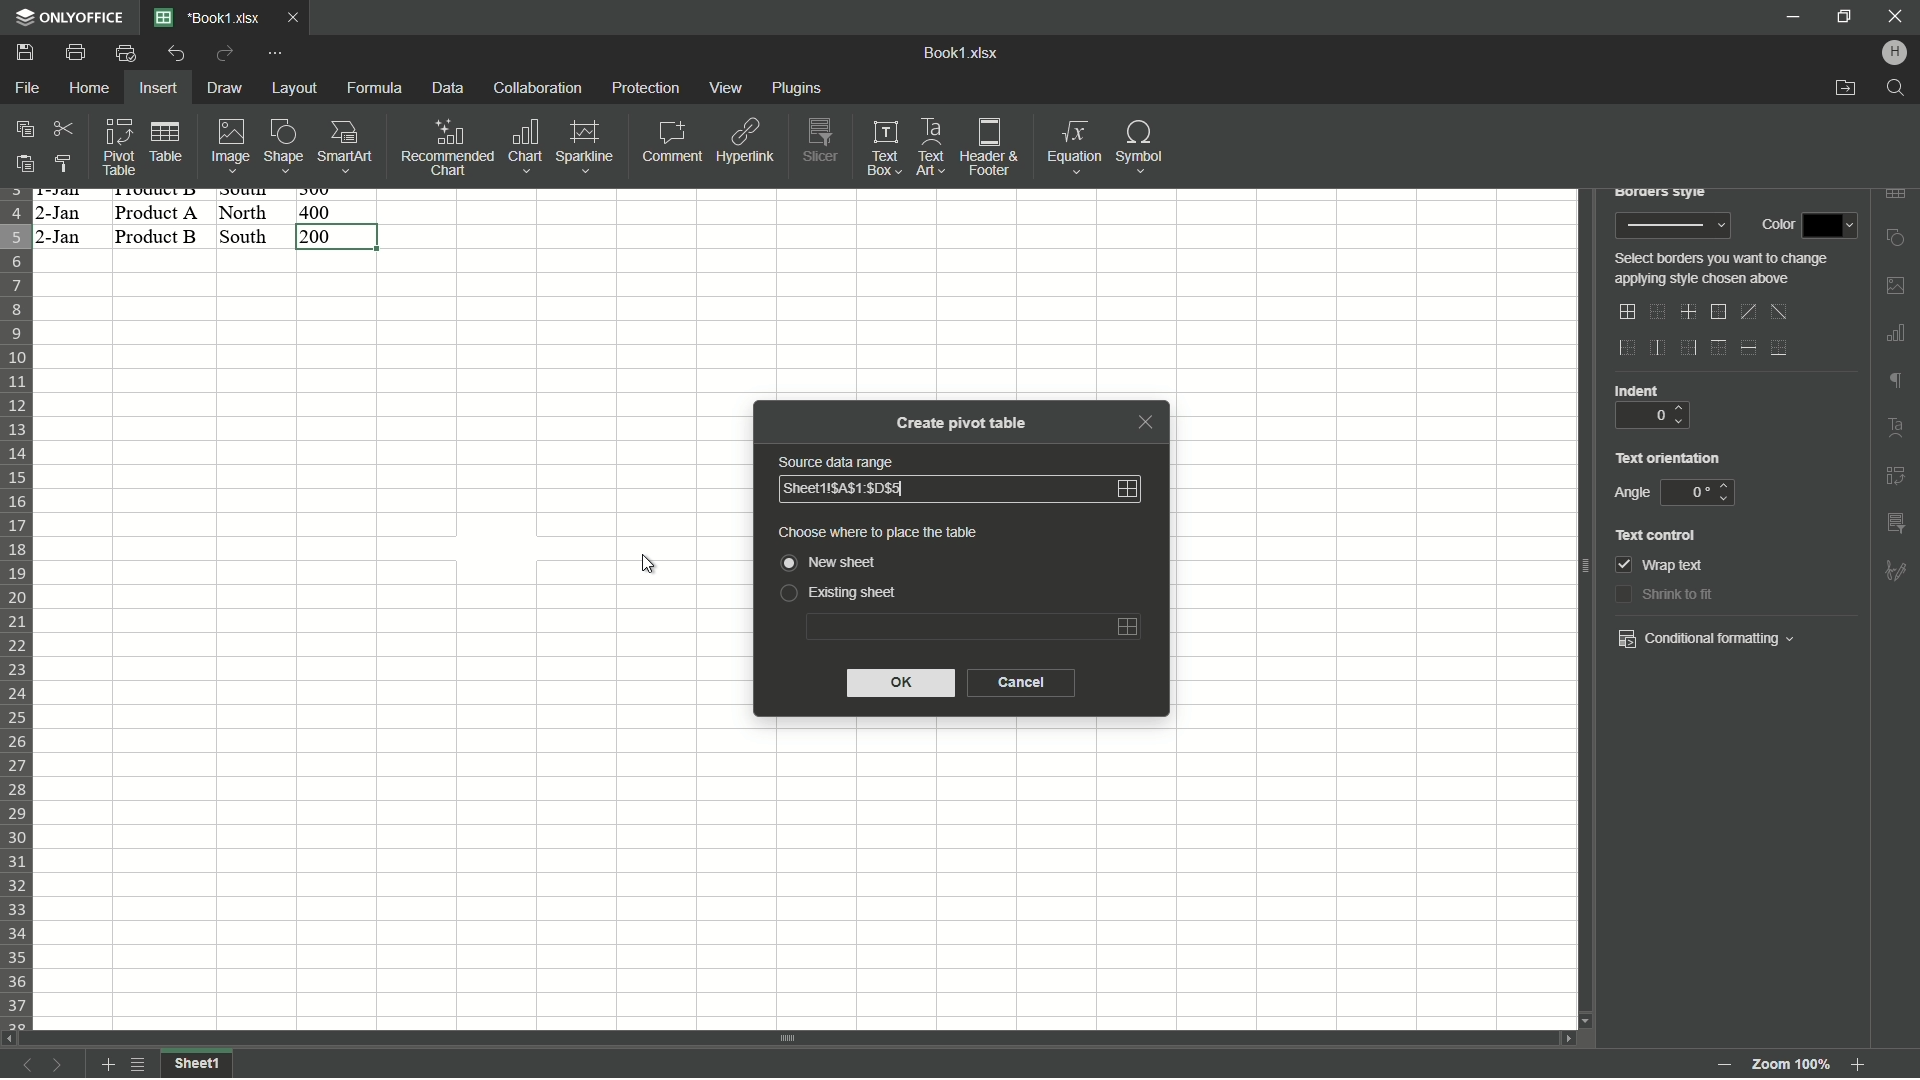 The width and height of the screenshot is (1920, 1080). I want to click on cells, so click(1375, 561).